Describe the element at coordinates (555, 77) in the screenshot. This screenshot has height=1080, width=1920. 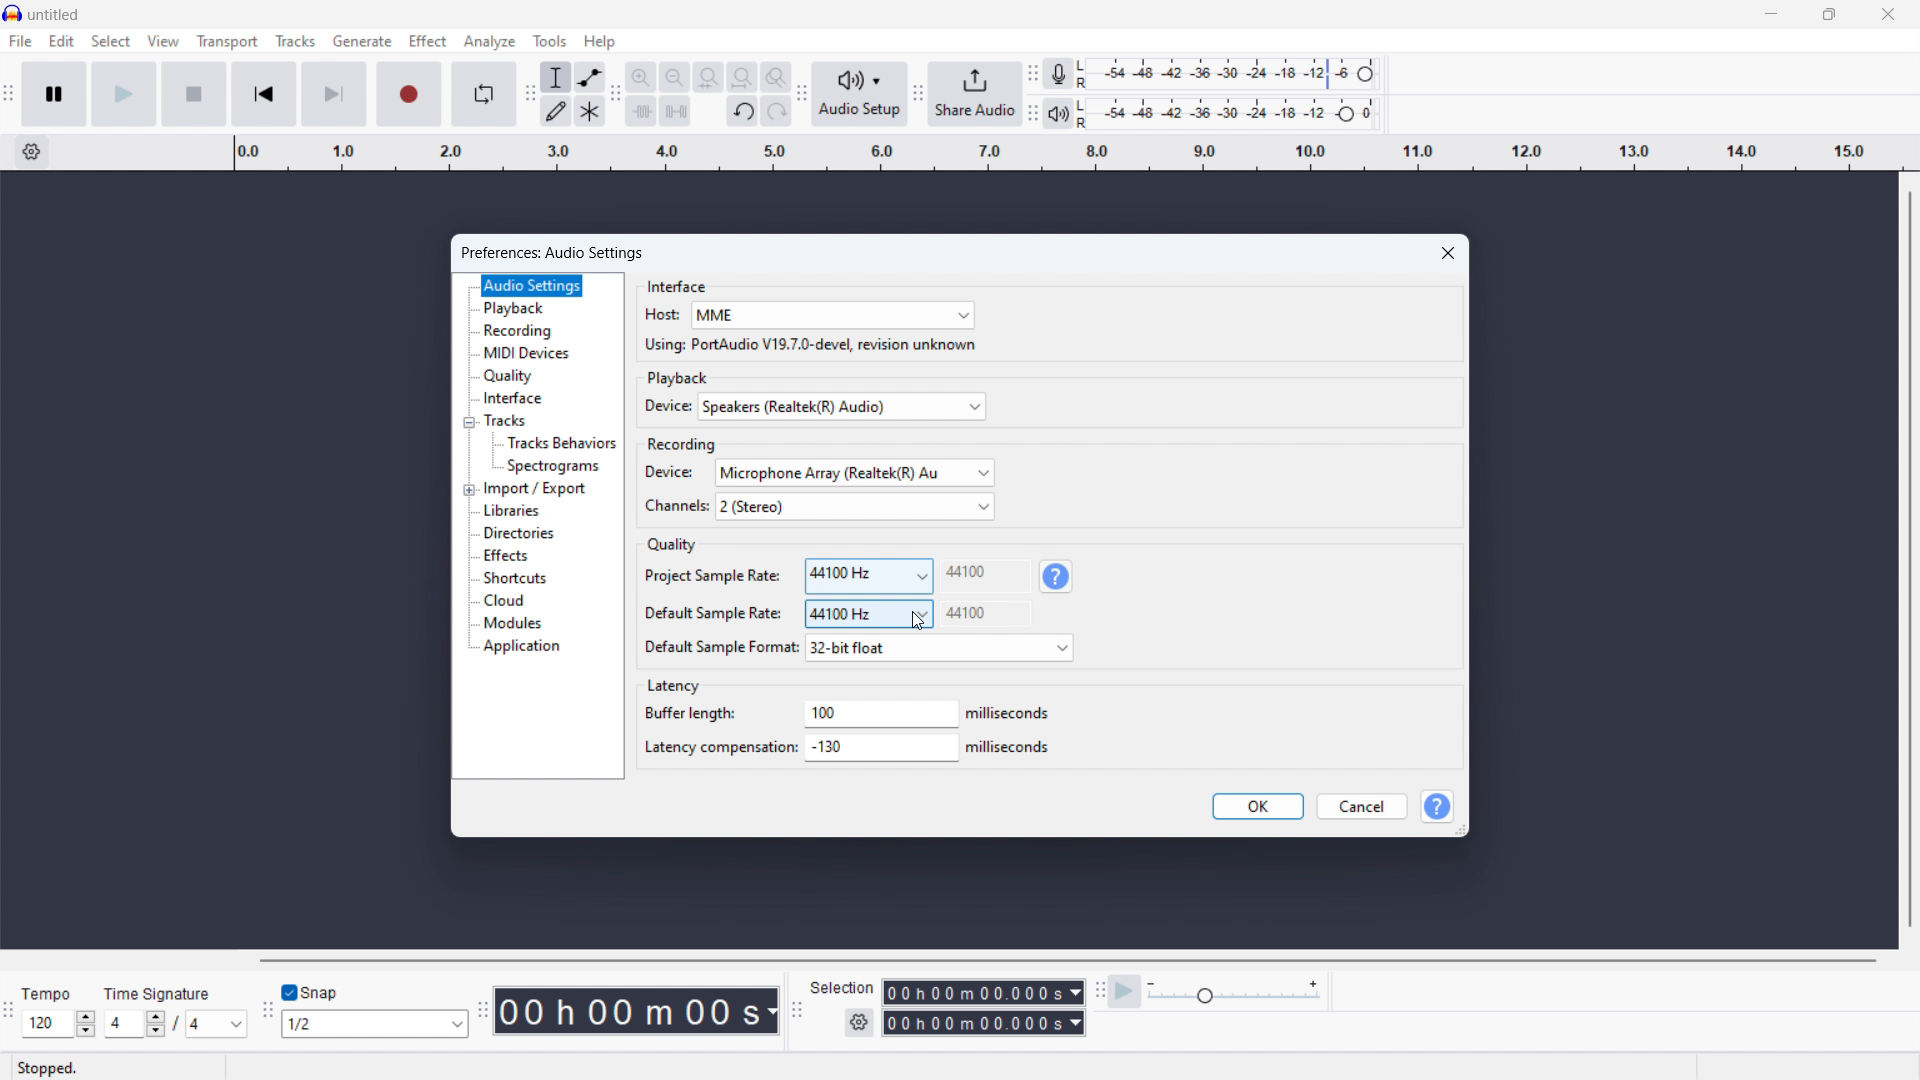
I see `selection tool` at that location.